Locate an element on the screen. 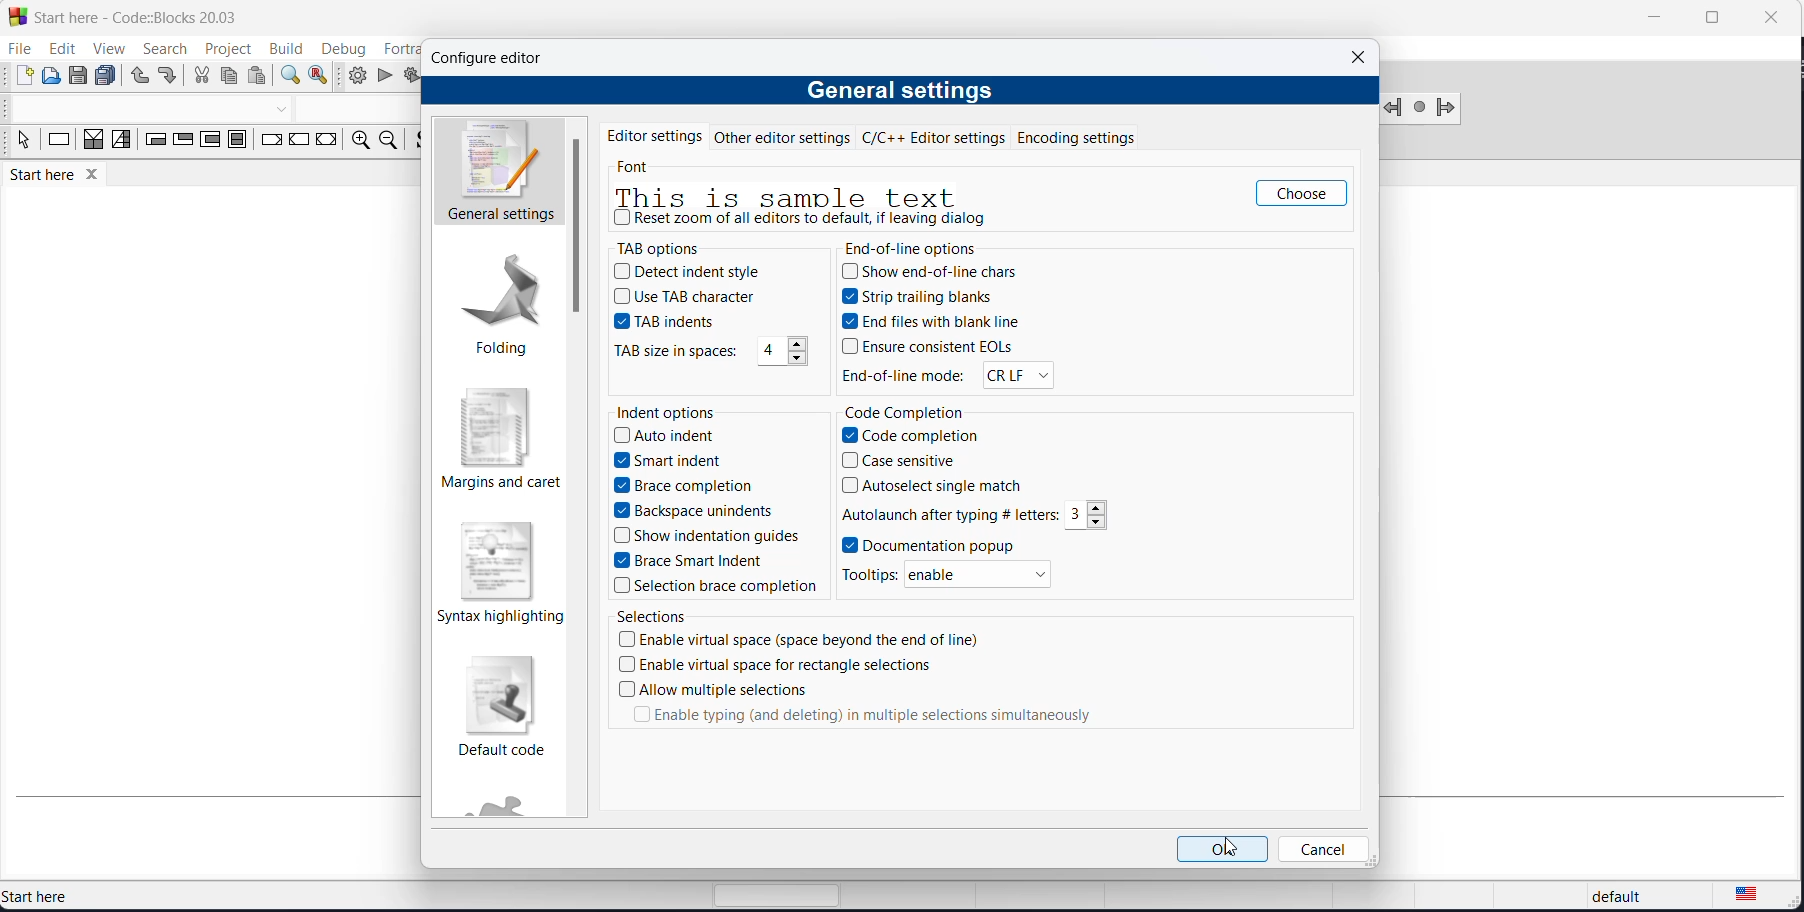  return instruction is located at coordinates (326, 143).